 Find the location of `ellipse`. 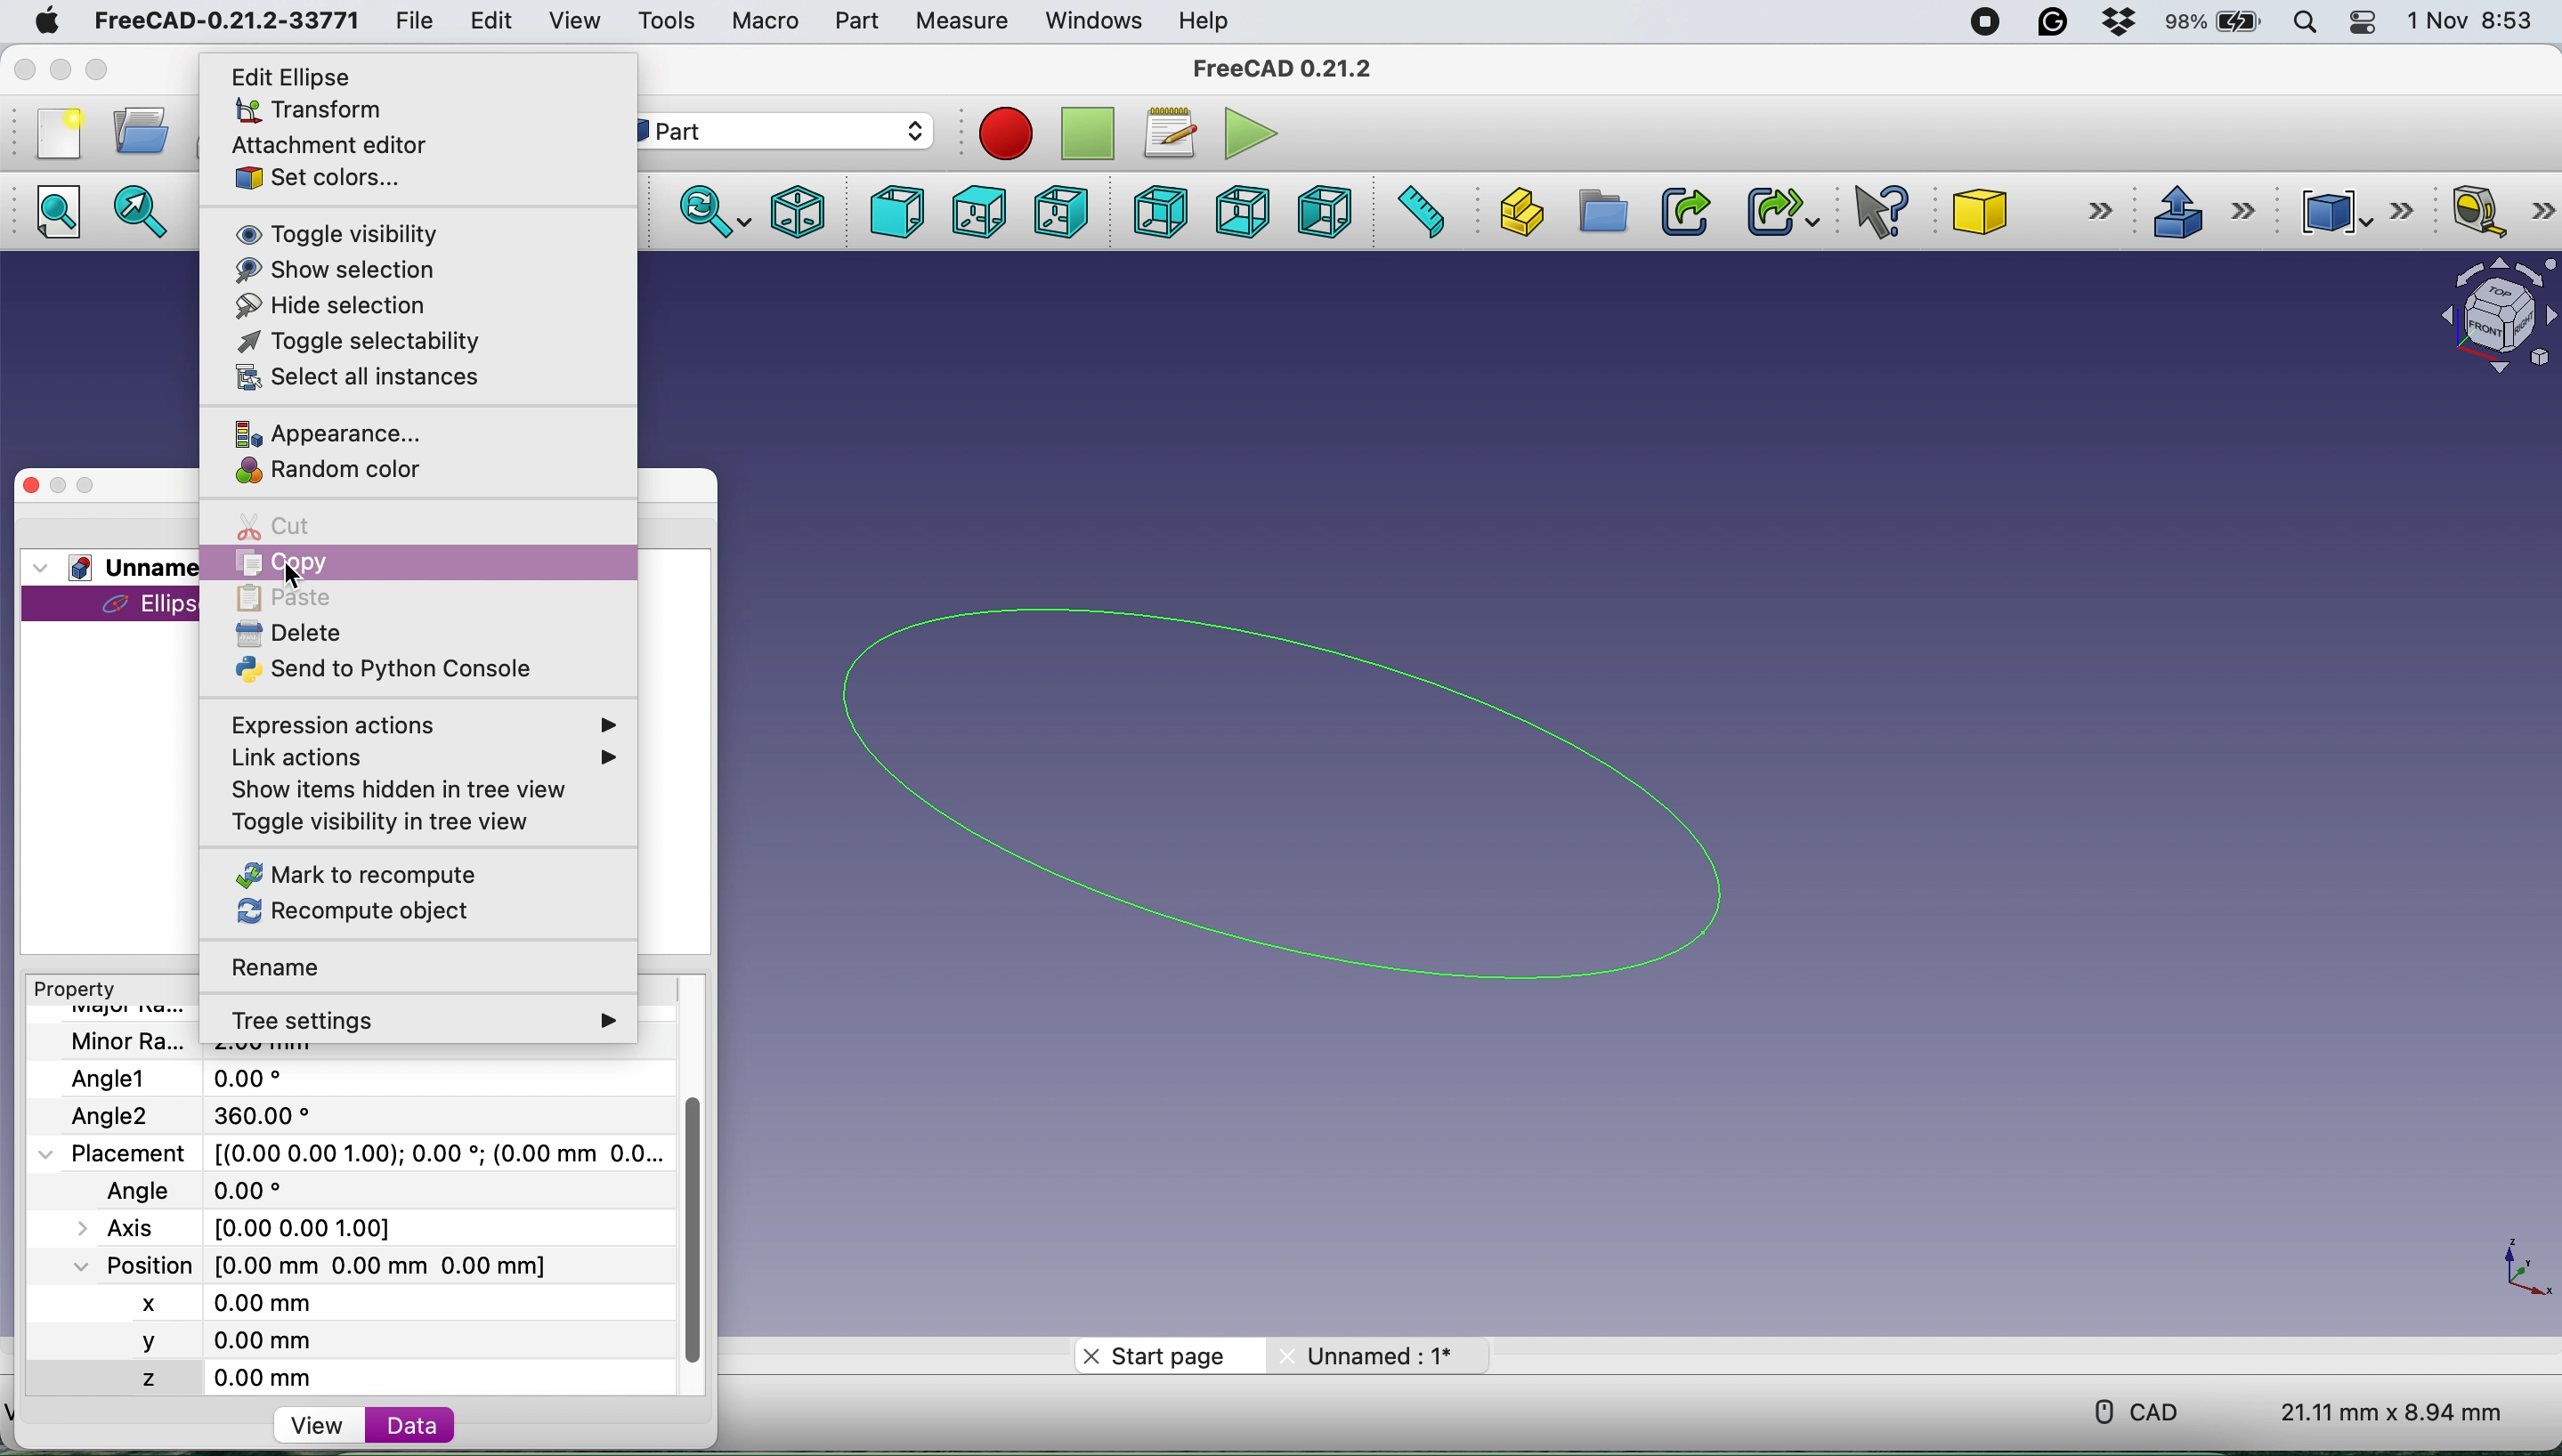

ellipse is located at coordinates (1322, 788).